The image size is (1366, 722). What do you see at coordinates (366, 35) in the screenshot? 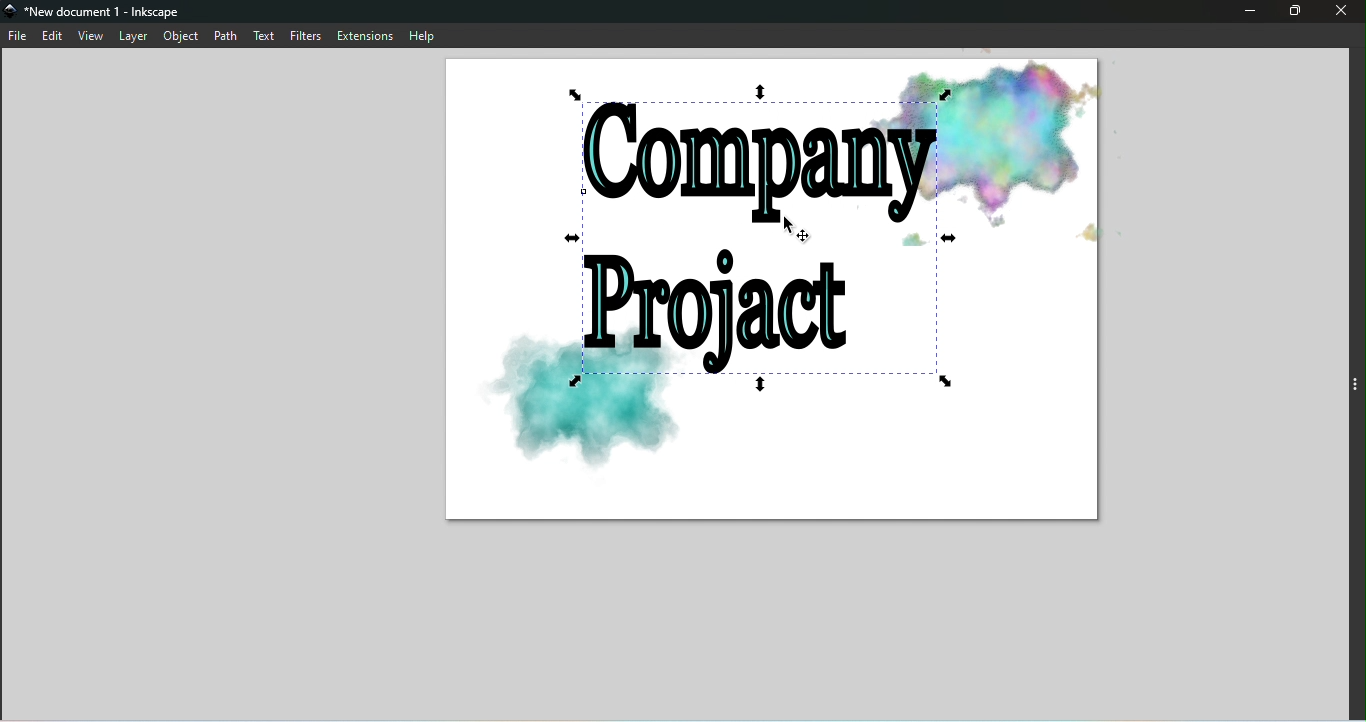
I see `Extensions` at bounding box center [366, 35].